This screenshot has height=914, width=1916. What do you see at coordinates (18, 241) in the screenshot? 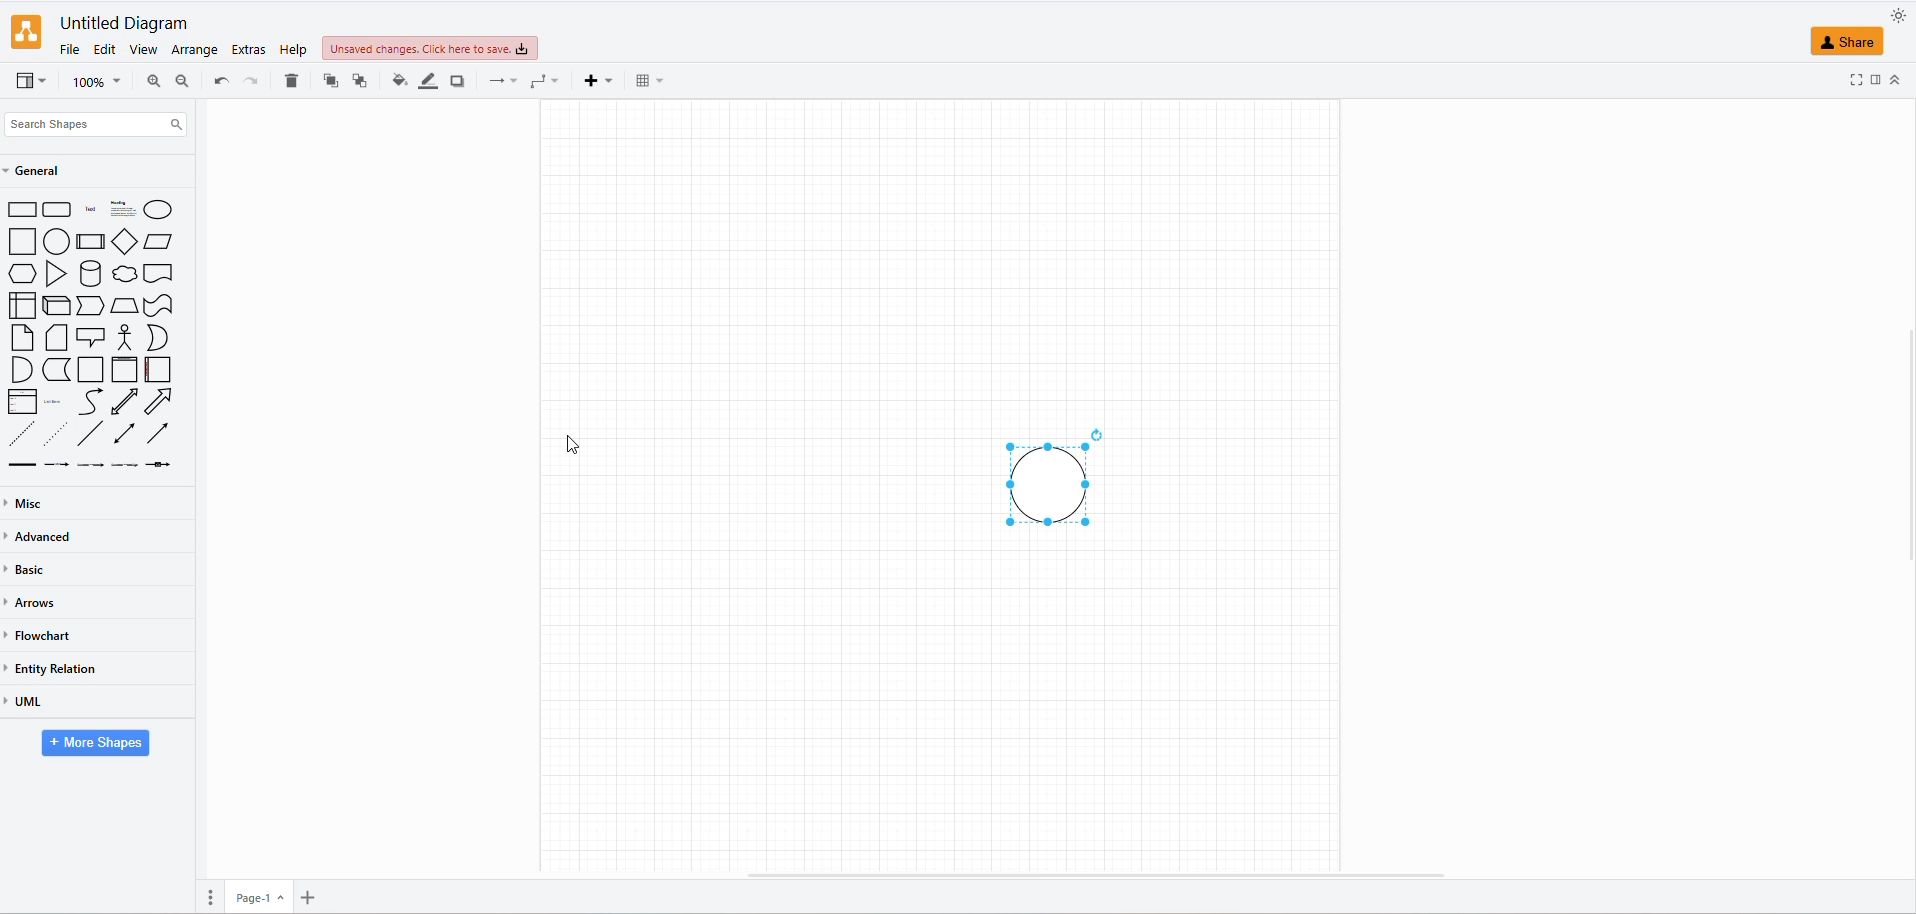
I see `SQUARE` at bounding box center [18, 241].